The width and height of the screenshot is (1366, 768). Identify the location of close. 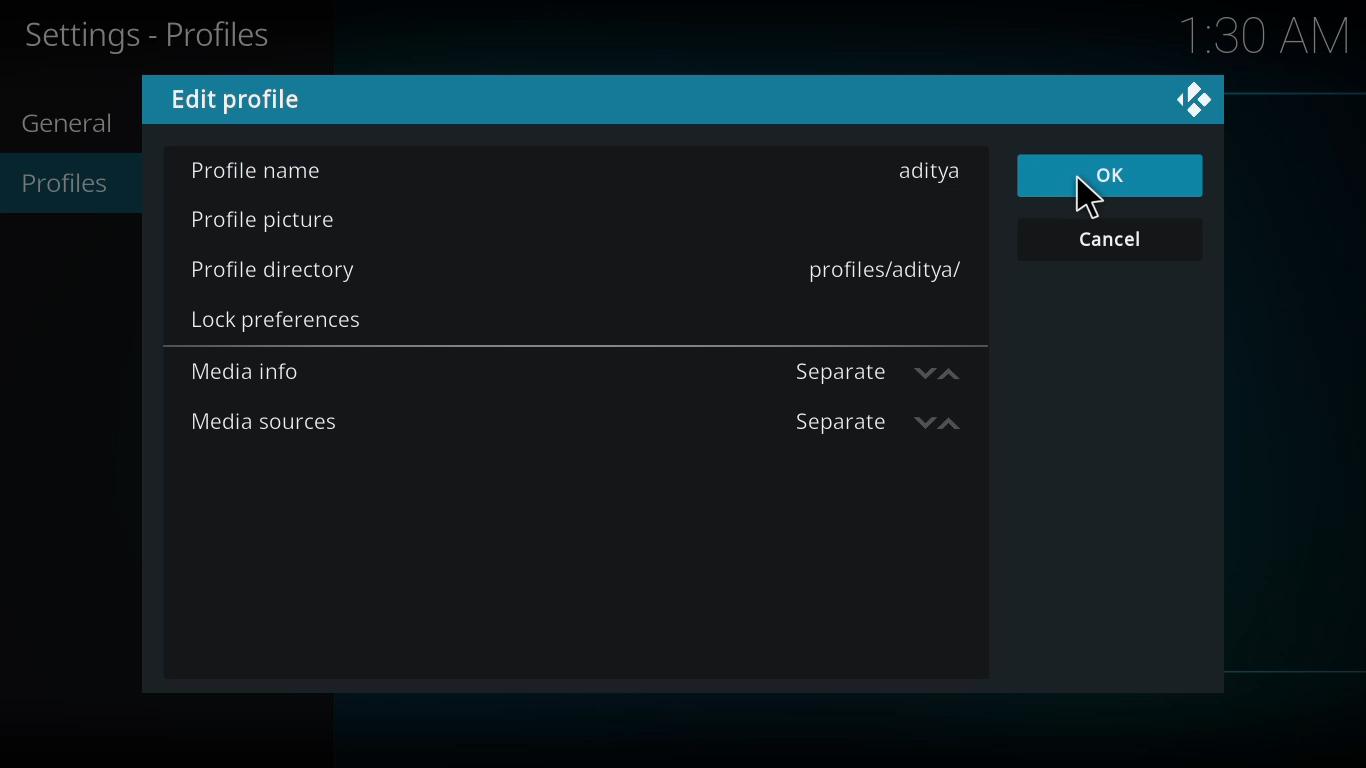
(1192, 99).